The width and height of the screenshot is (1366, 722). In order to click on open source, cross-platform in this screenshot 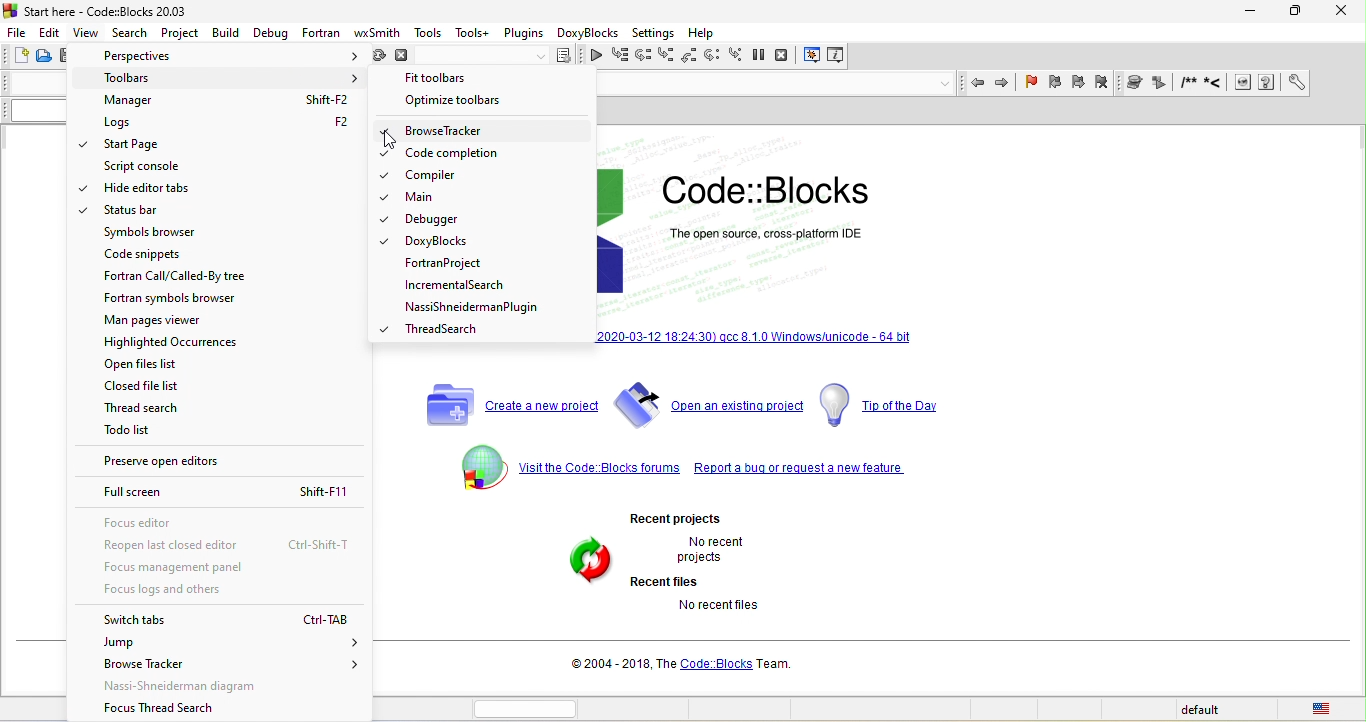, I will do `click(784, 241)`.